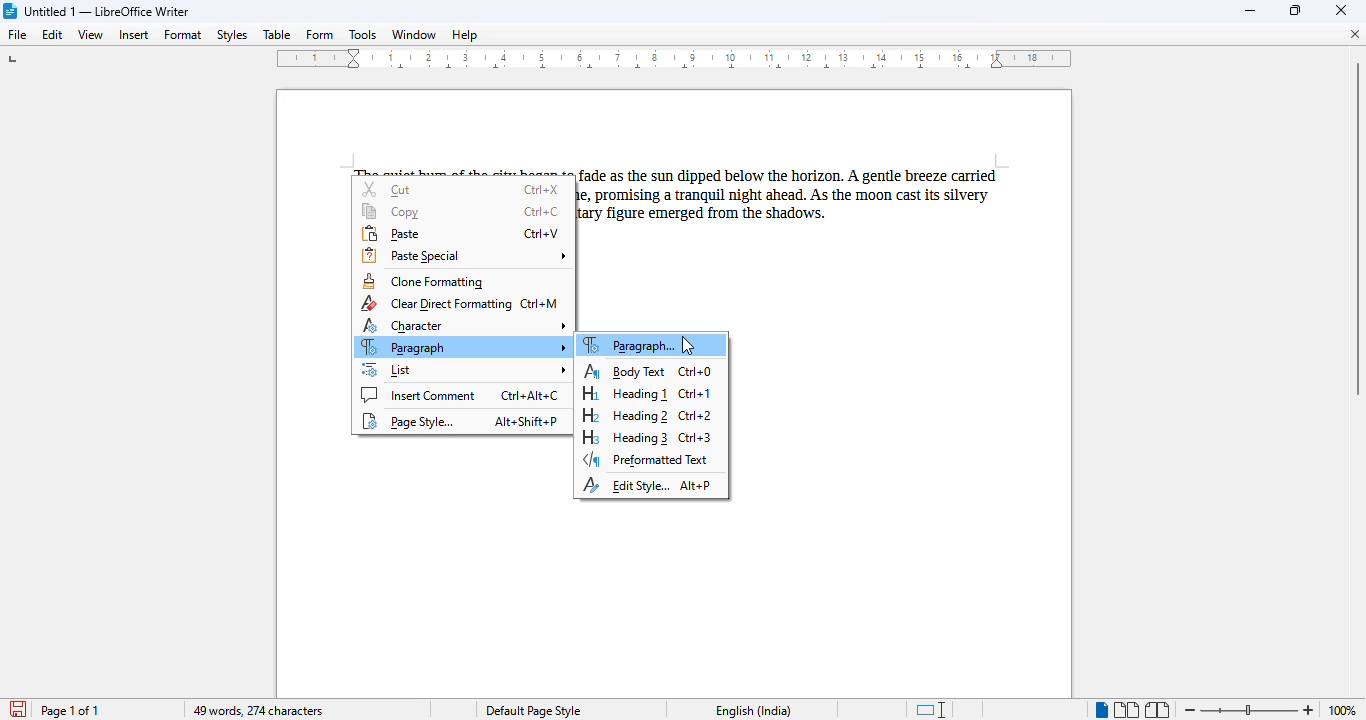  I want to click on character, so click(464, 327).